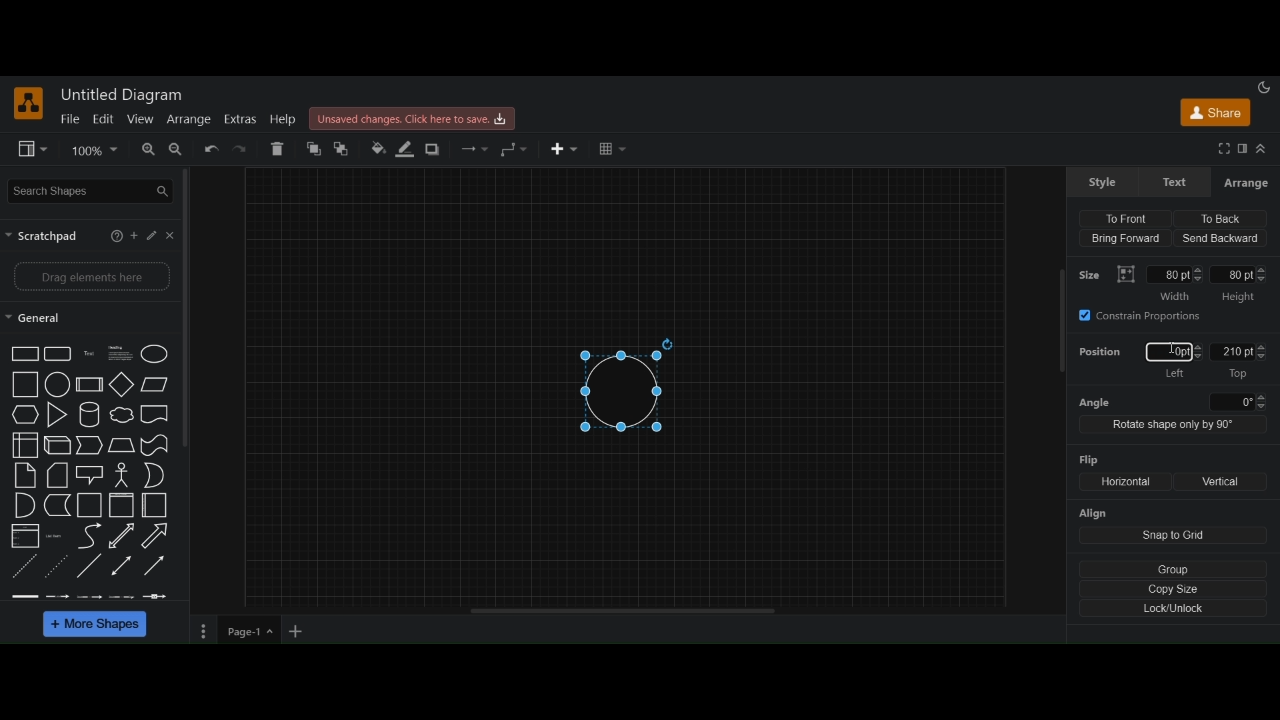  I want to click on to front, so click(313, 149).